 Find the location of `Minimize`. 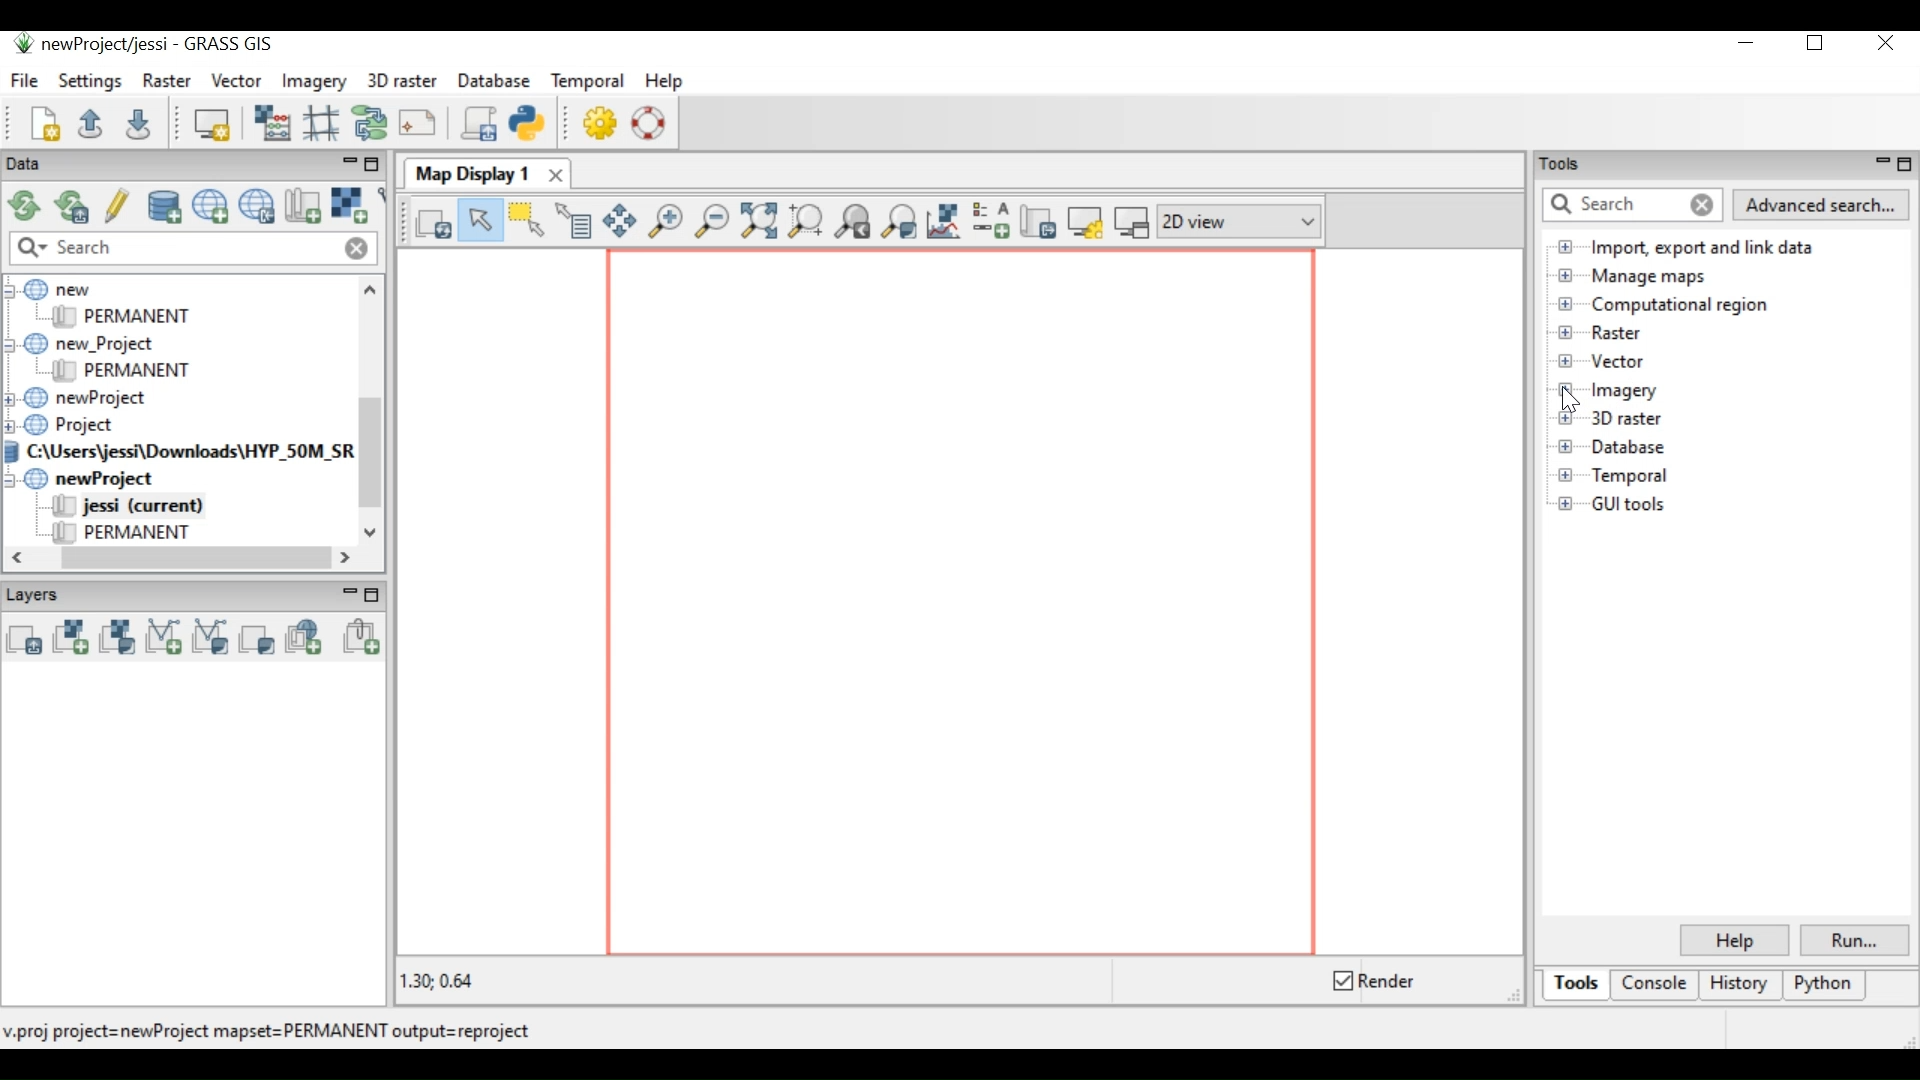

Minimize is located at coordinates (347, 165).